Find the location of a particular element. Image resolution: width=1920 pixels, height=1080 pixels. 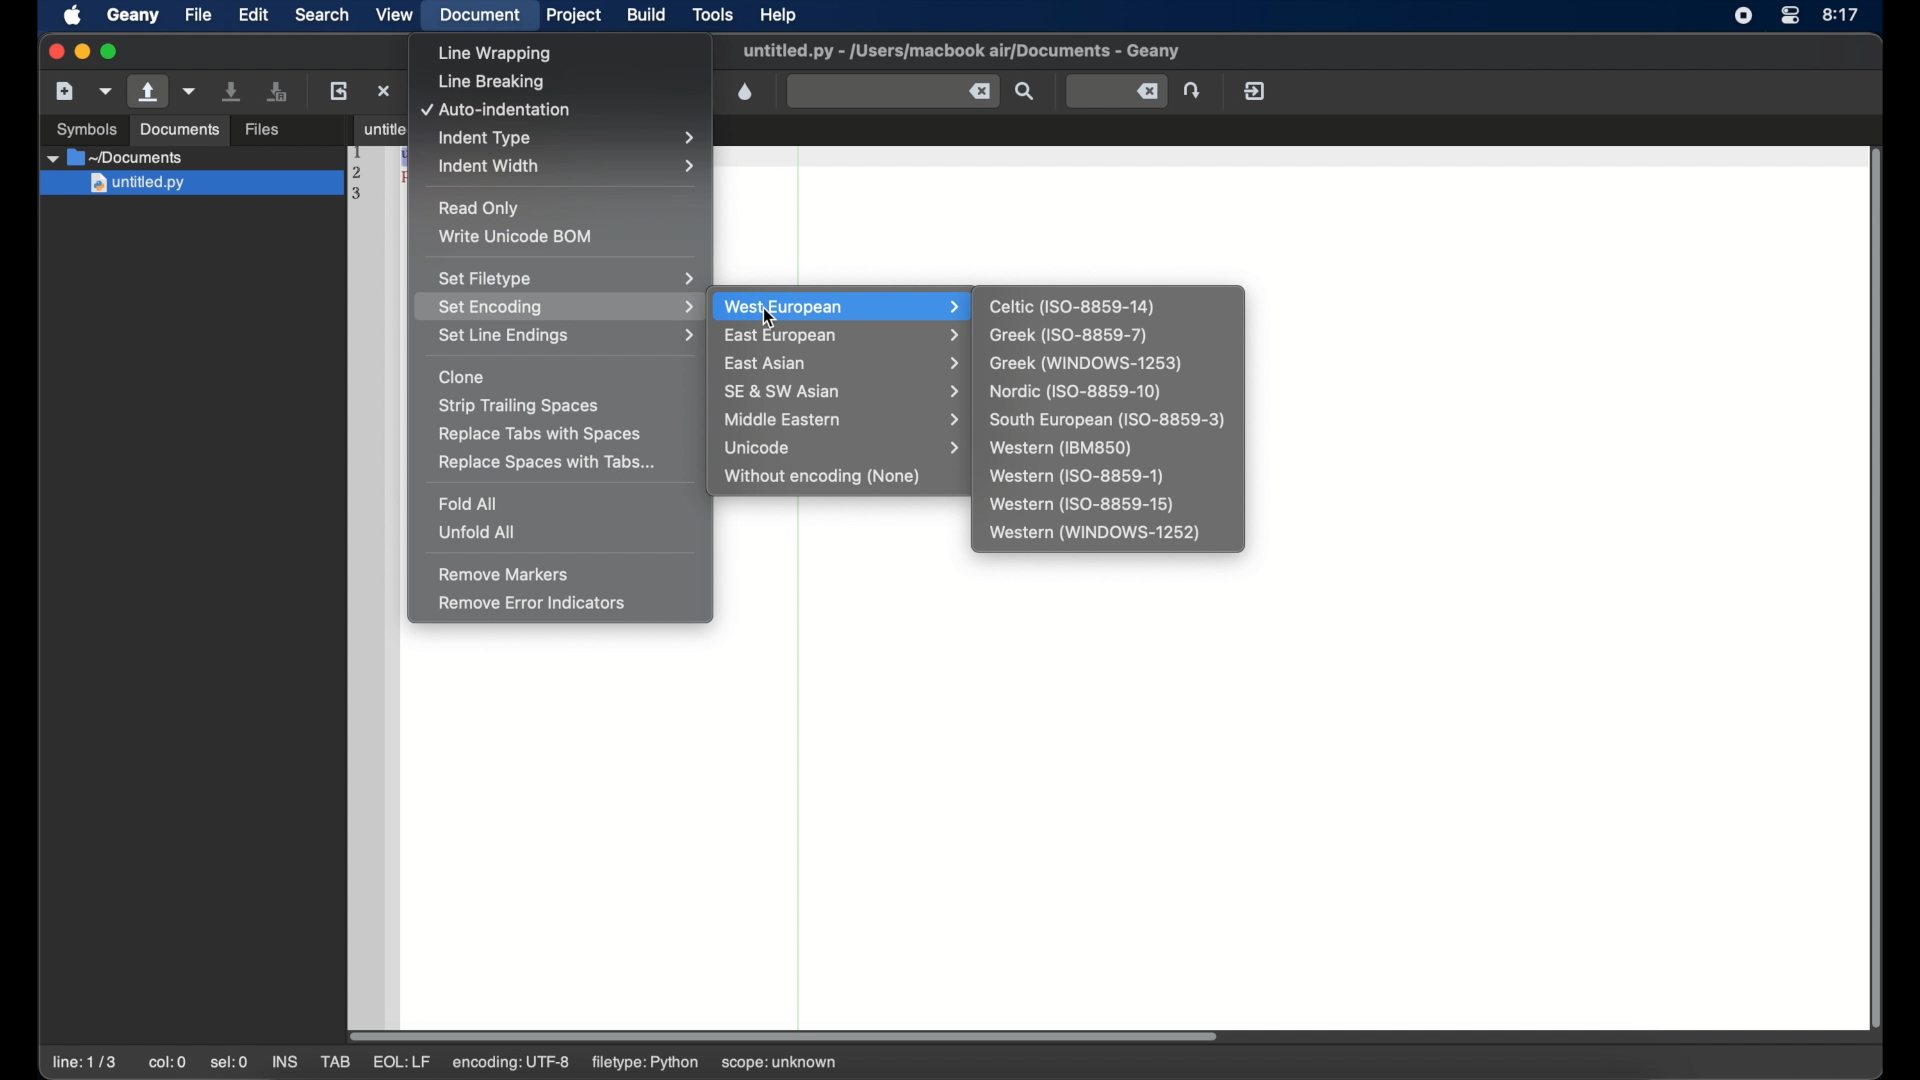

jump to entered line number is located at coordinates (1118, 91).